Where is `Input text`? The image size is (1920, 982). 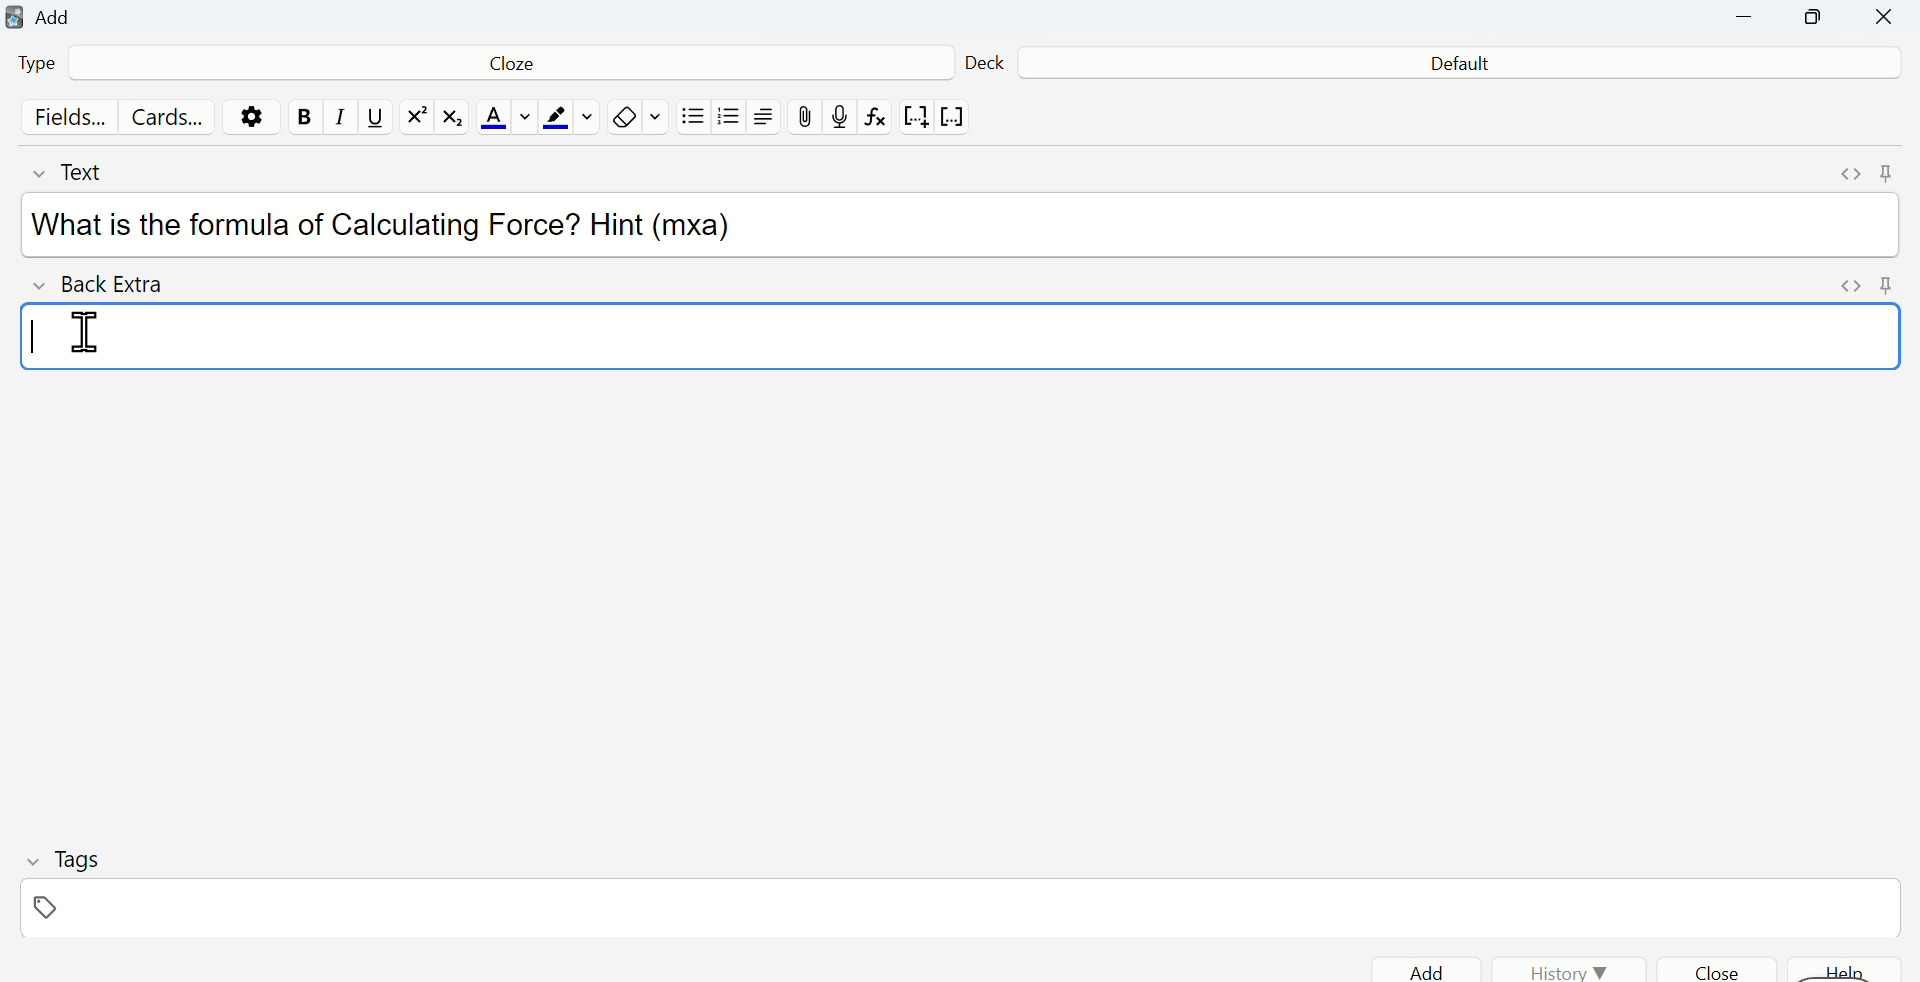
Input text is located at coordinates (987, 337).